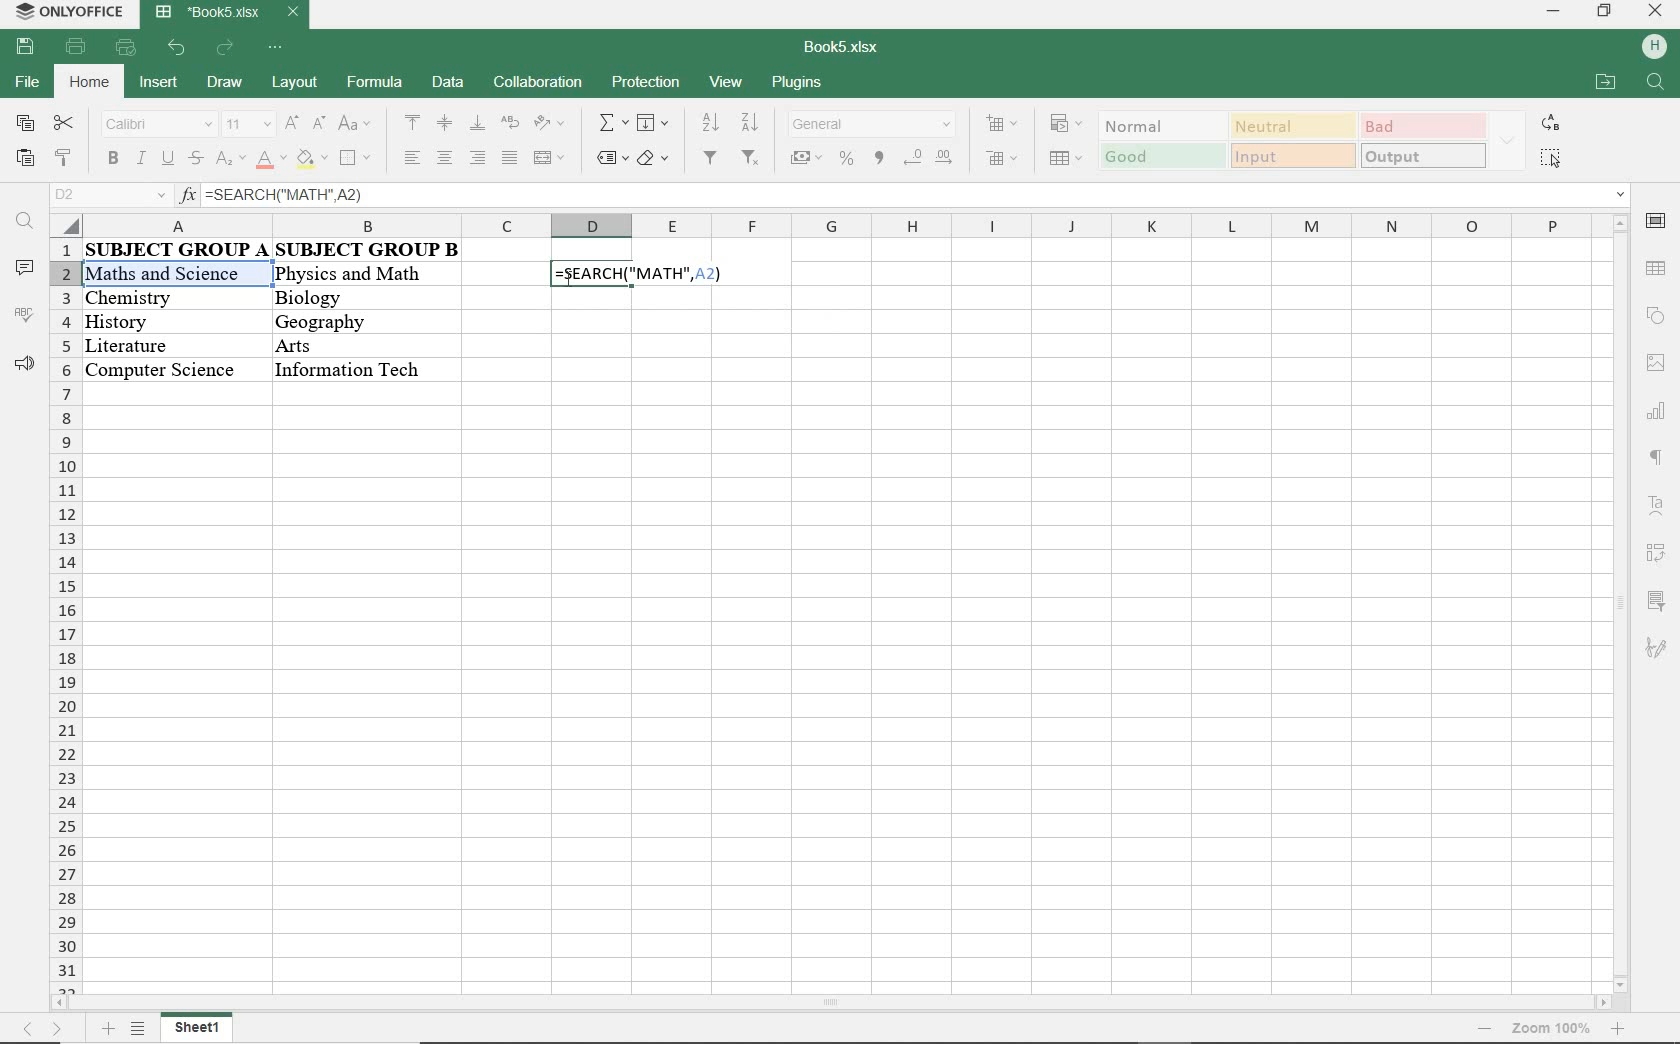  What do you see at coordinates (224, 82) in the screenshot?
I see `draw` at bounding box center [224, 82].